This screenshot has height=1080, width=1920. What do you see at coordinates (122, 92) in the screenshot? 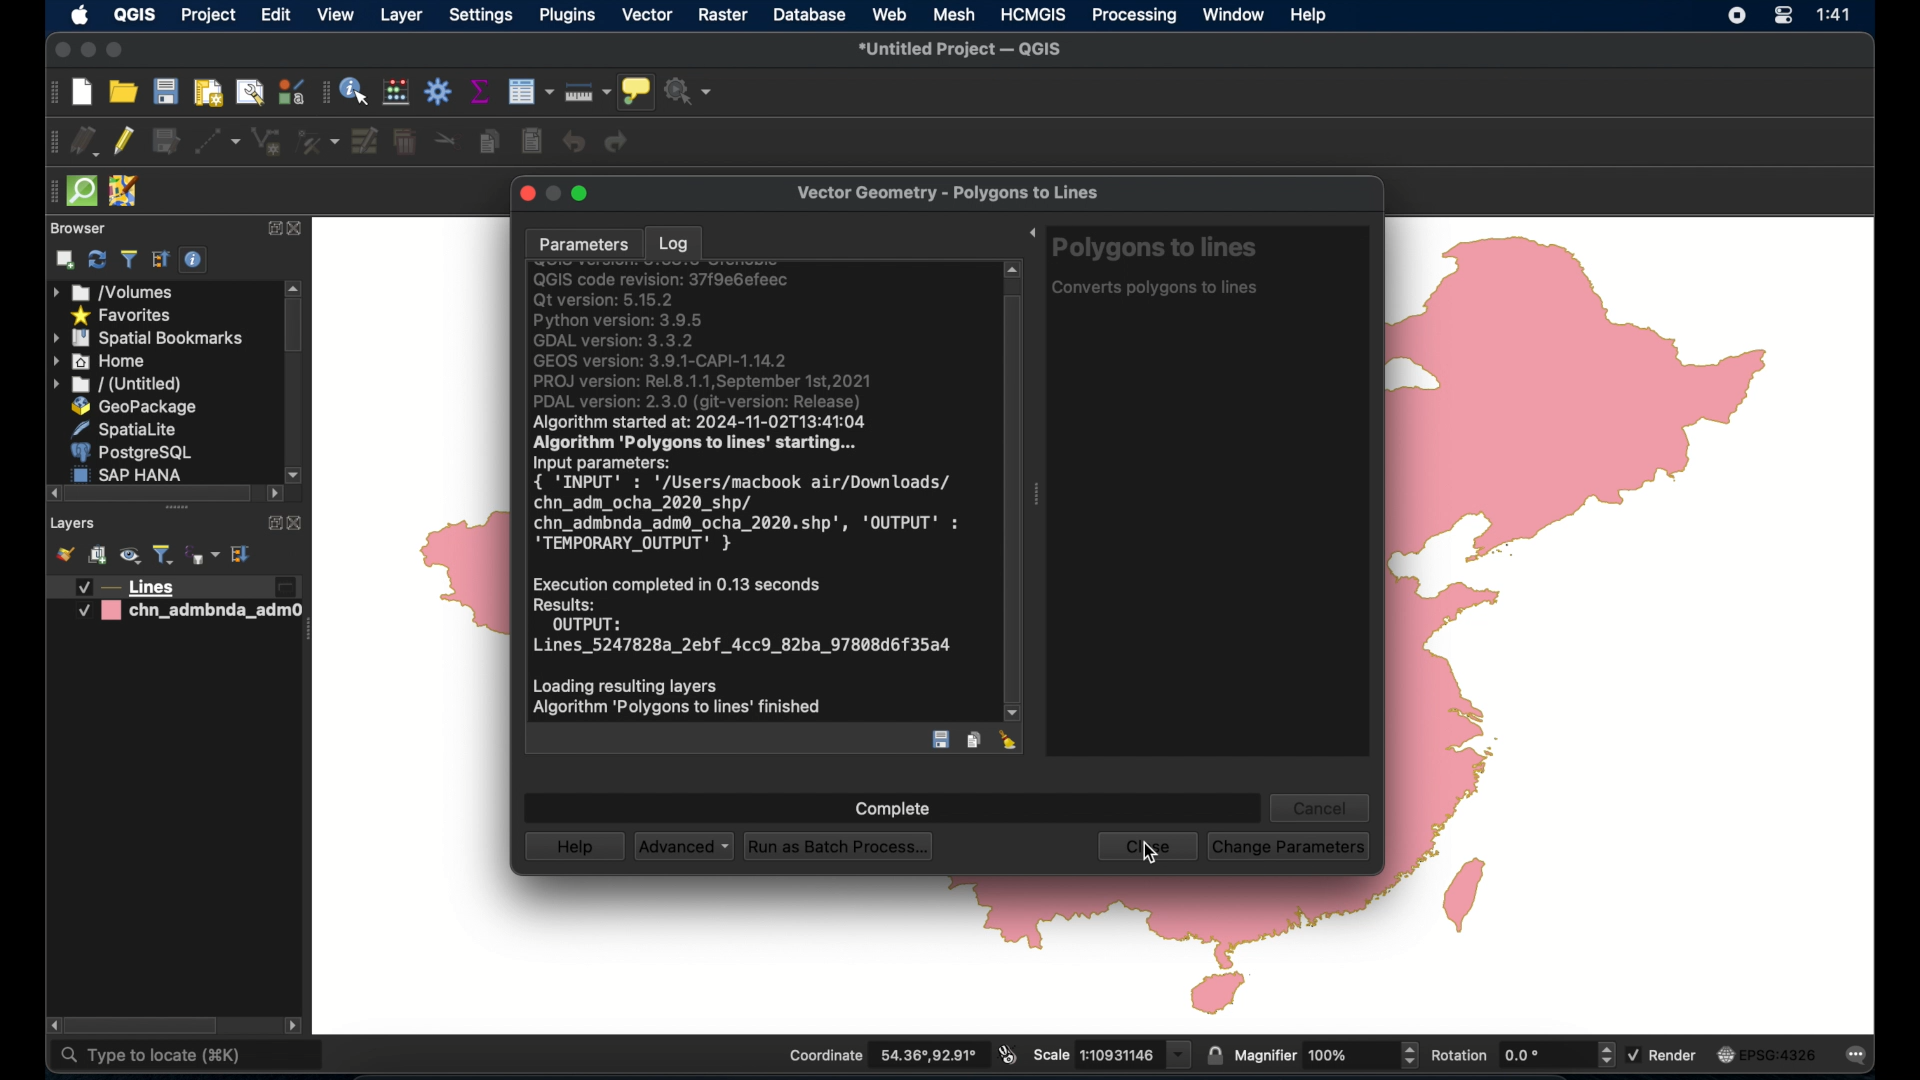
I see `open project` at bounding box center [122, 92].